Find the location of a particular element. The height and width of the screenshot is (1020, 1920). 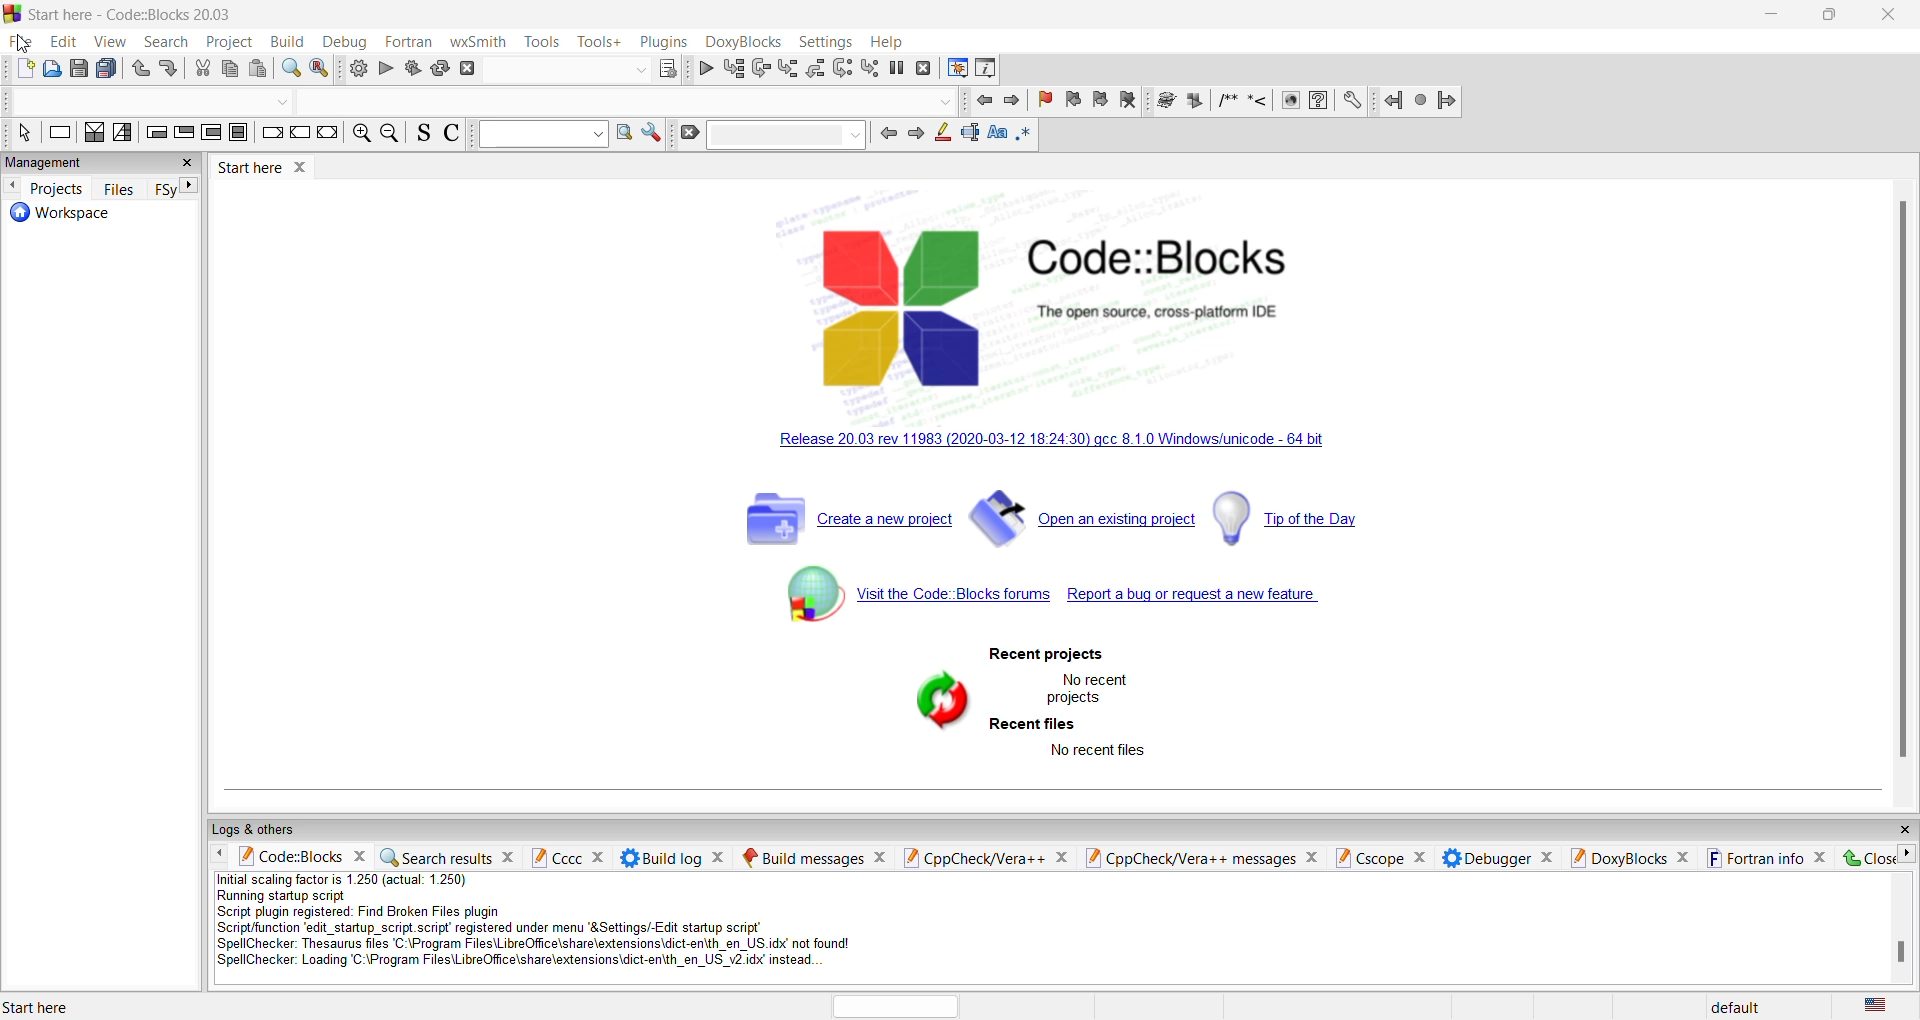

file is located at coordinates (25, 42).